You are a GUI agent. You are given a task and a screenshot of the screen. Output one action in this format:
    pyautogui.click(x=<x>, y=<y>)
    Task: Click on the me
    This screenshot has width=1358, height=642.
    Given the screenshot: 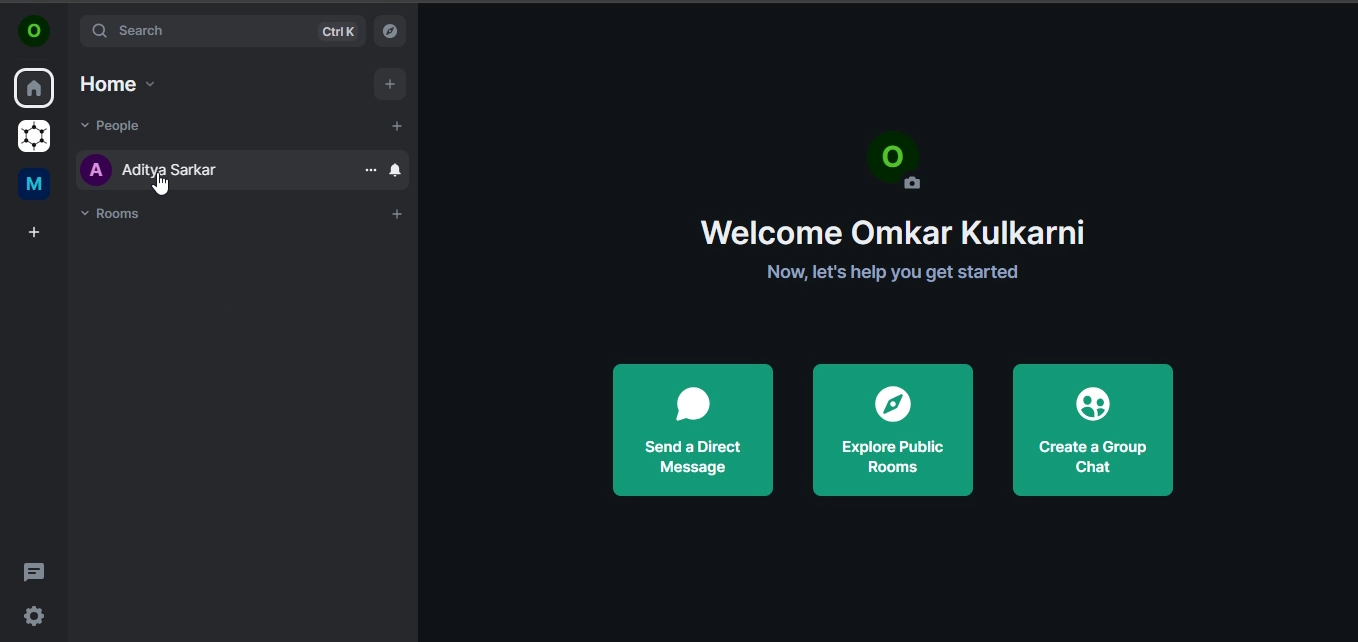 What is the action you would take?
    pyautogui.click(x=32, y=184)
    